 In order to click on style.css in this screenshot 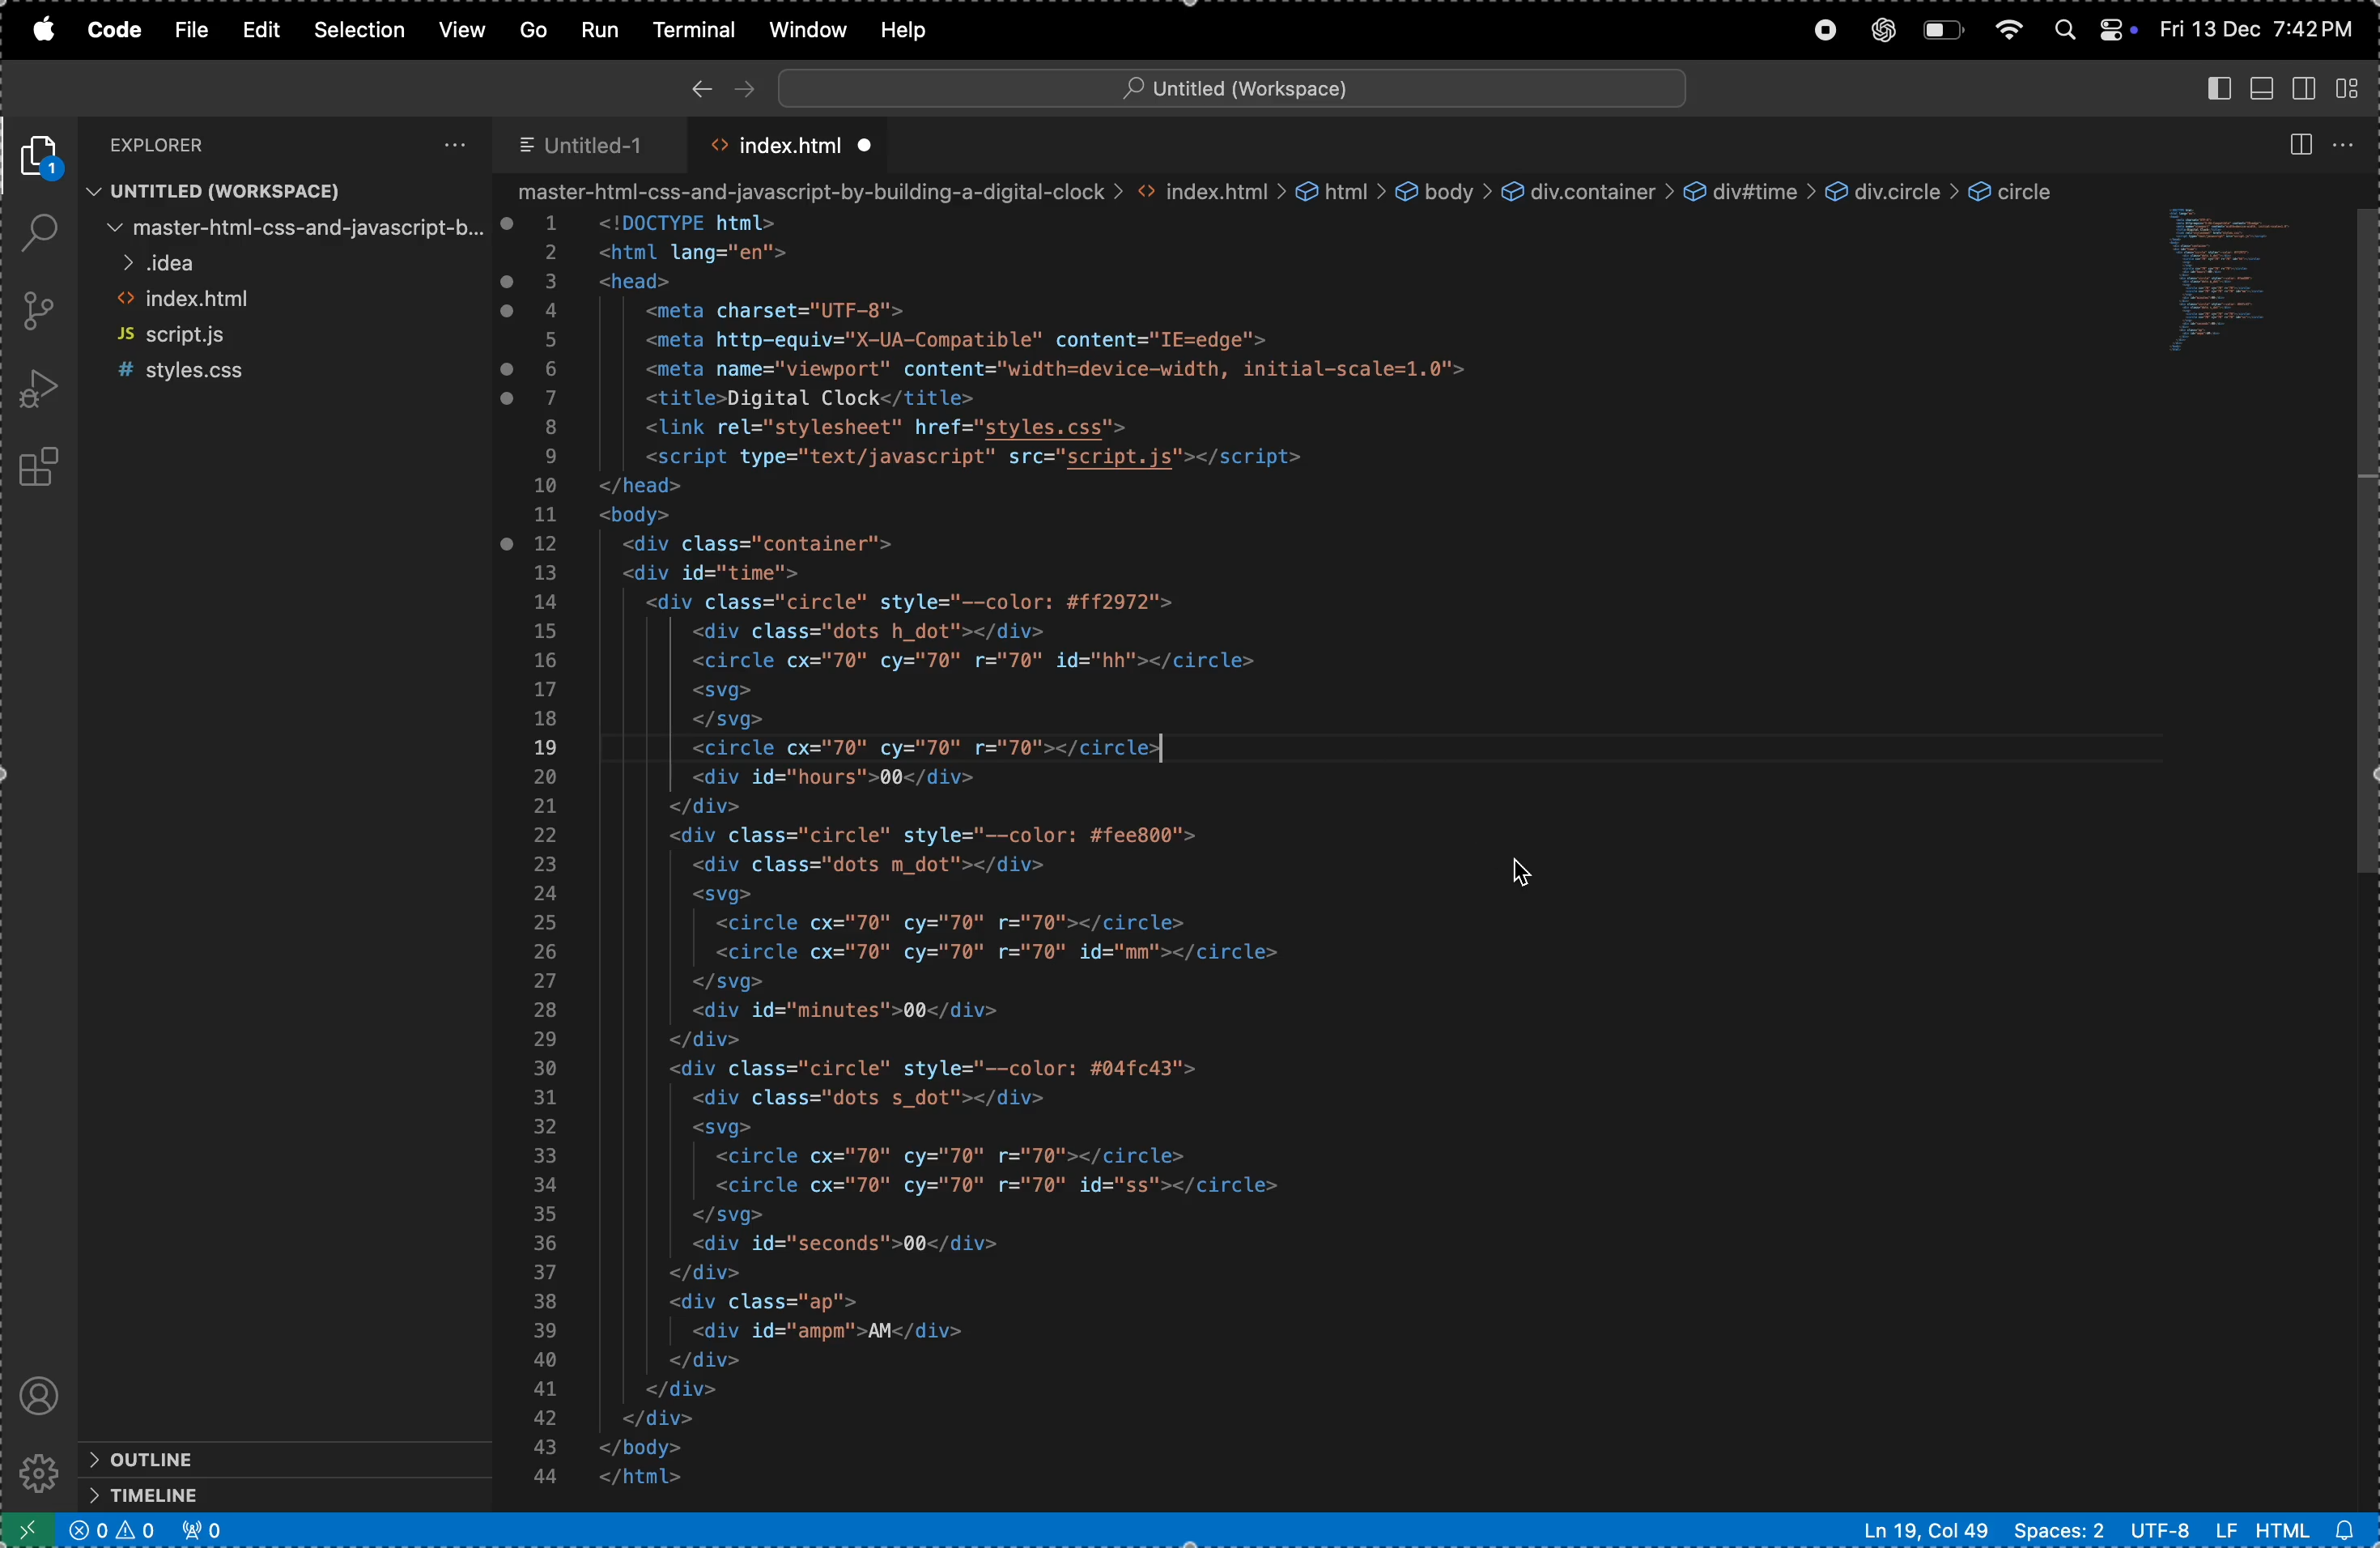, I will do `click(282, 370)`.